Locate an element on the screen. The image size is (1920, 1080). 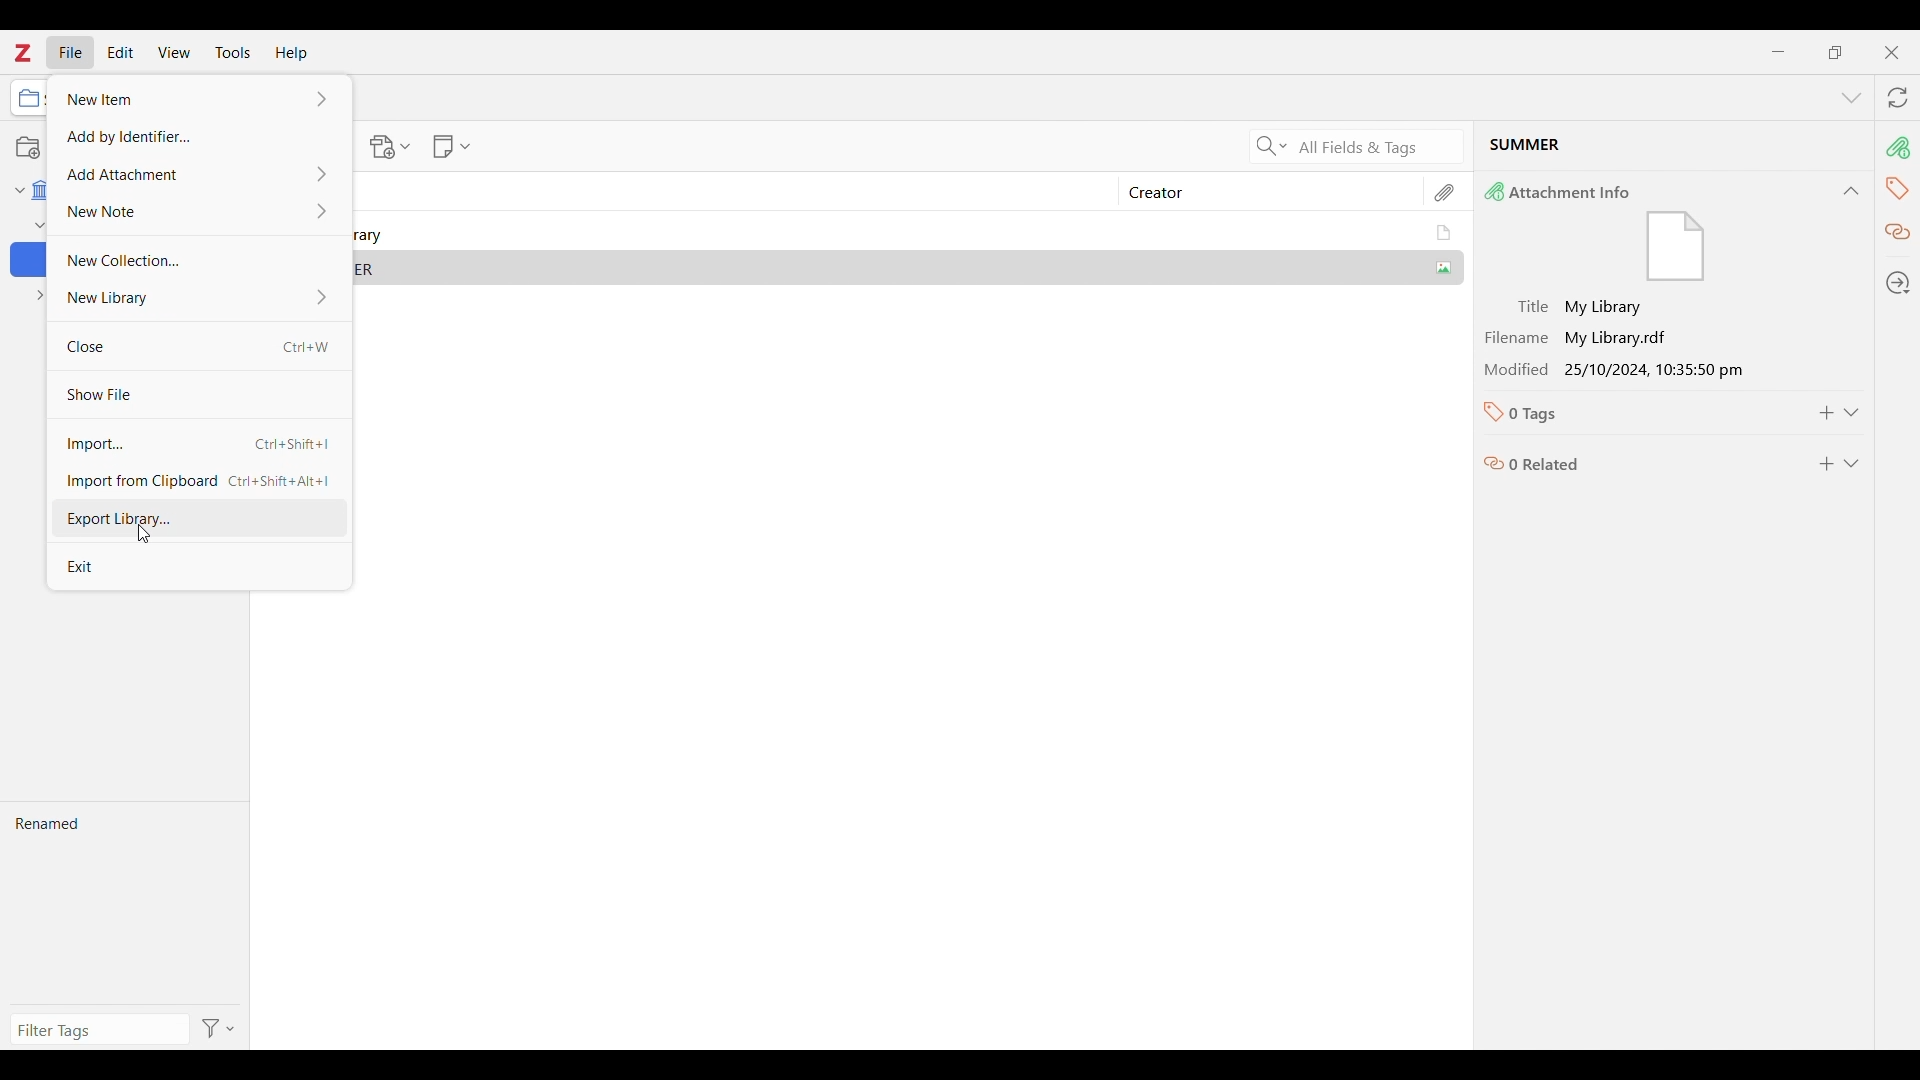
Related is located at coordinates (1897, 233).